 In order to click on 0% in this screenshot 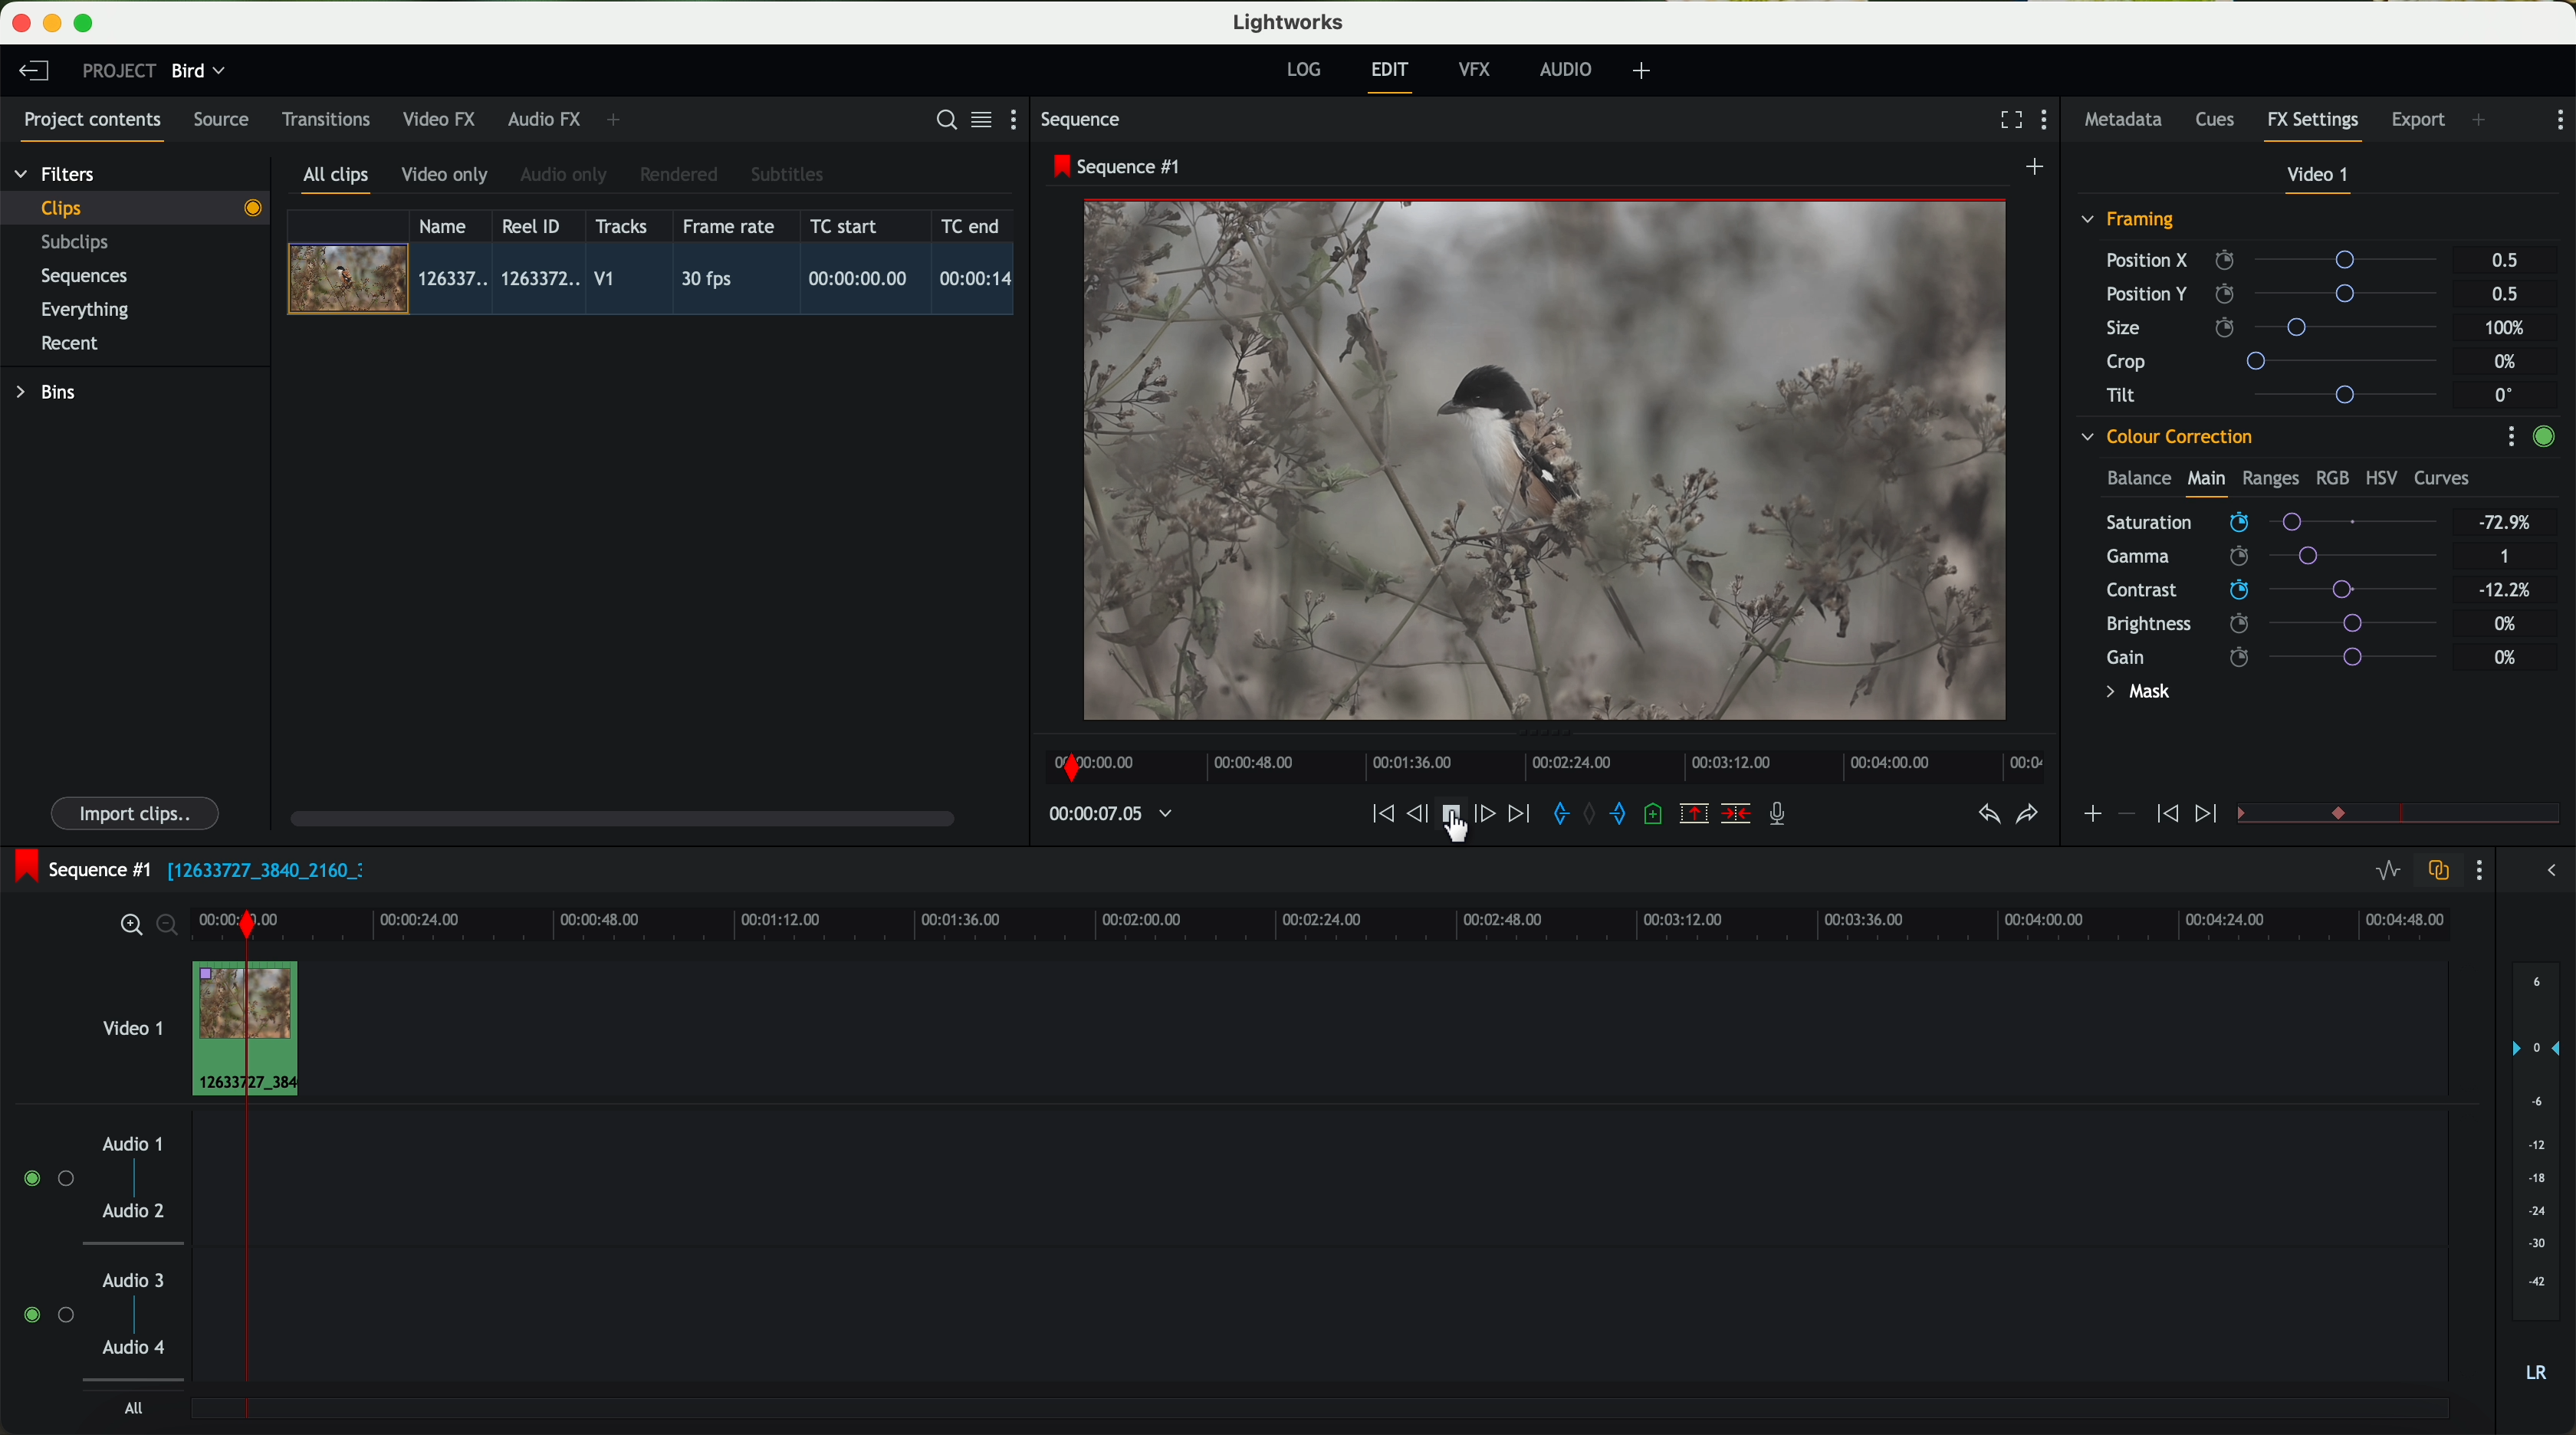, I will do `click(2506, 621)`.